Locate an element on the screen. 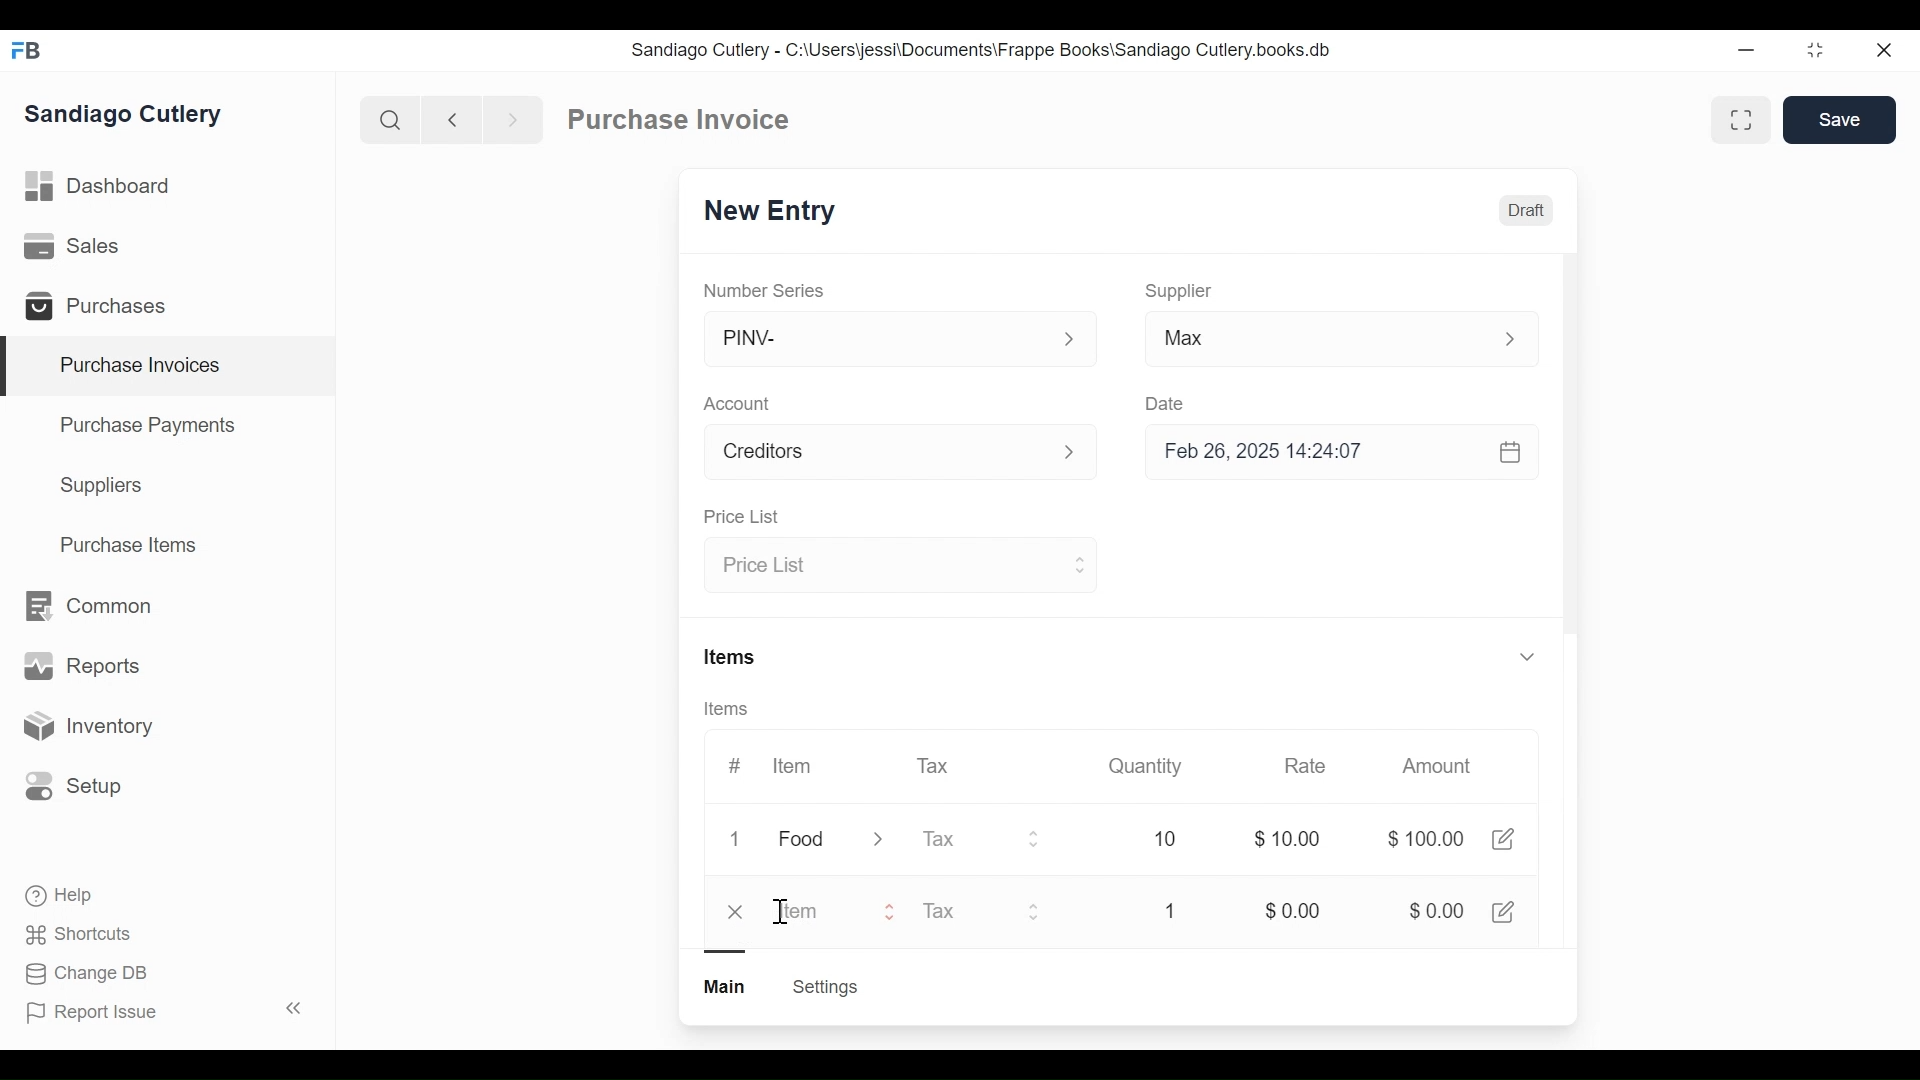 The height and width of the screenshot is (1080, 1920). Dashboard is located at coordinates (100, 187).